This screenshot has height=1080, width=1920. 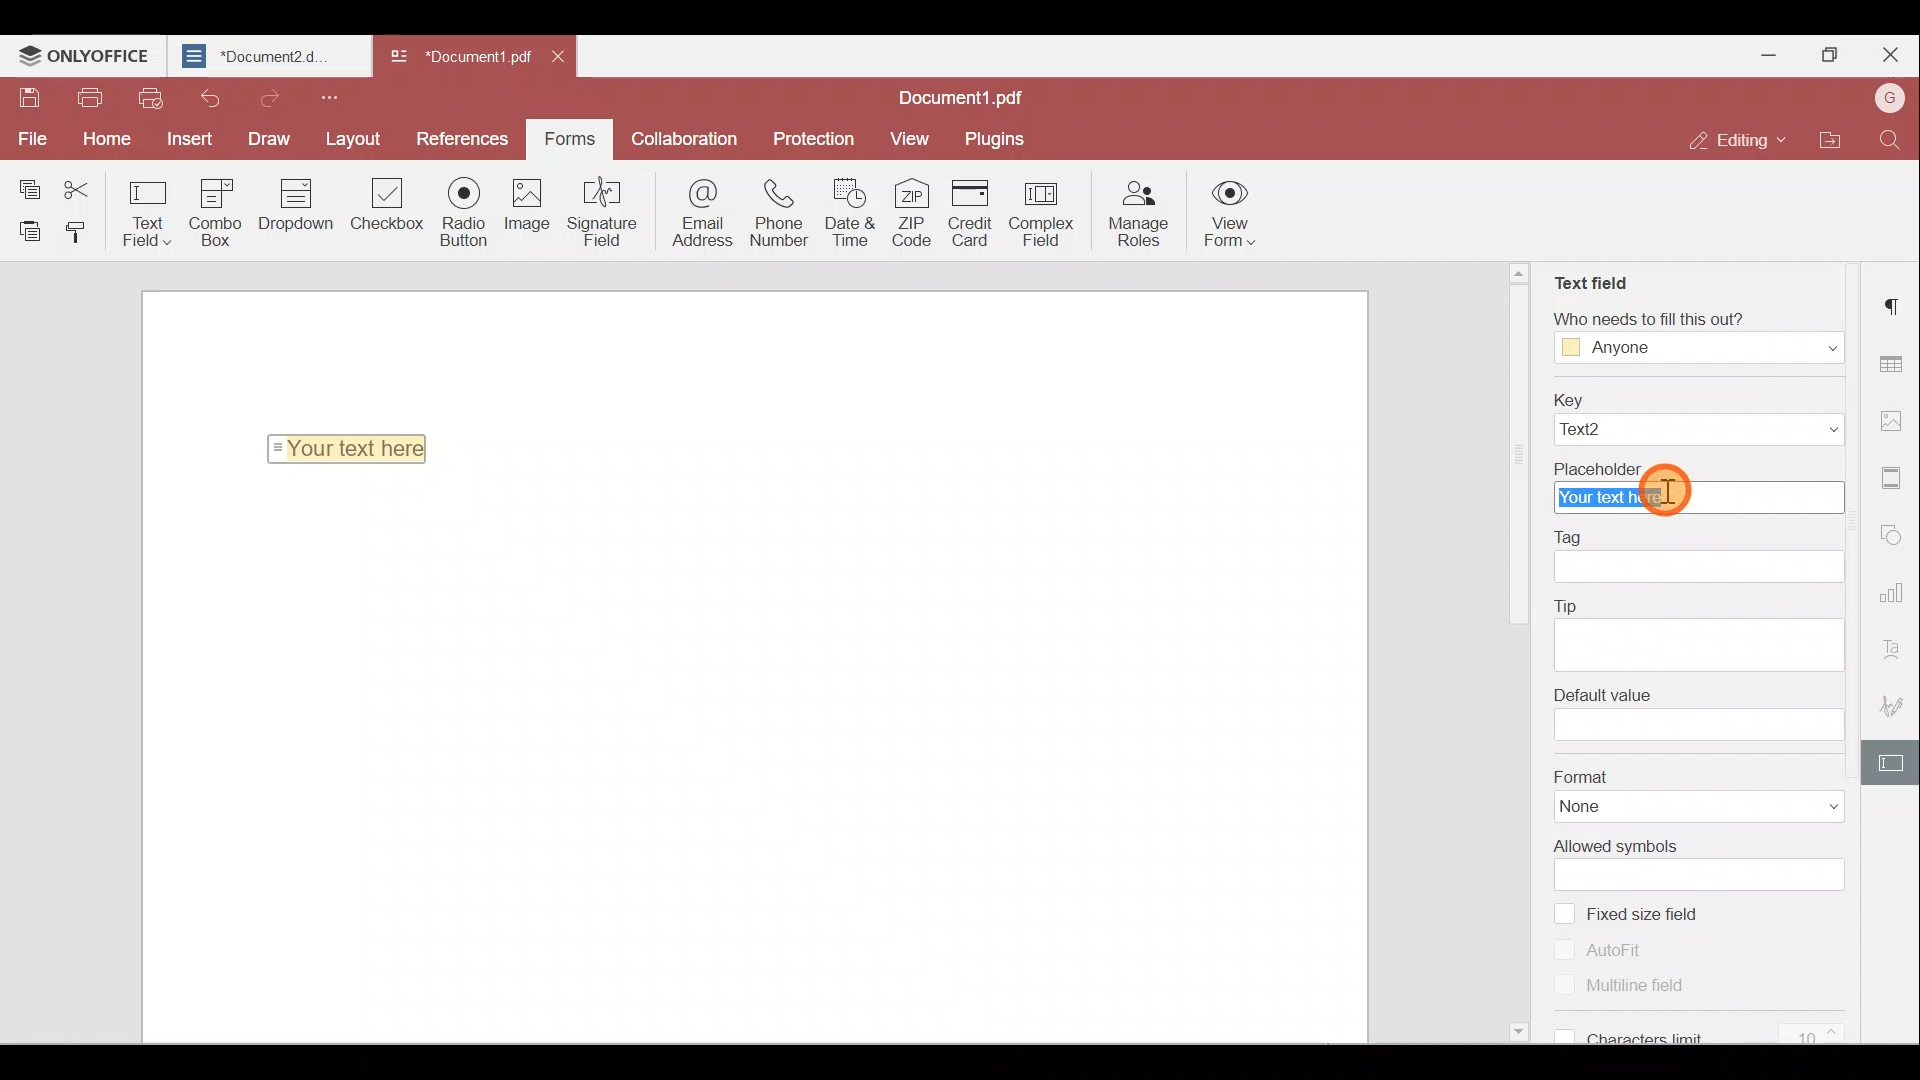 What do you see at coordinates (1895, 478) in the screenshot?
I see `Header & footer settings` at bounding box center [1895, 478].